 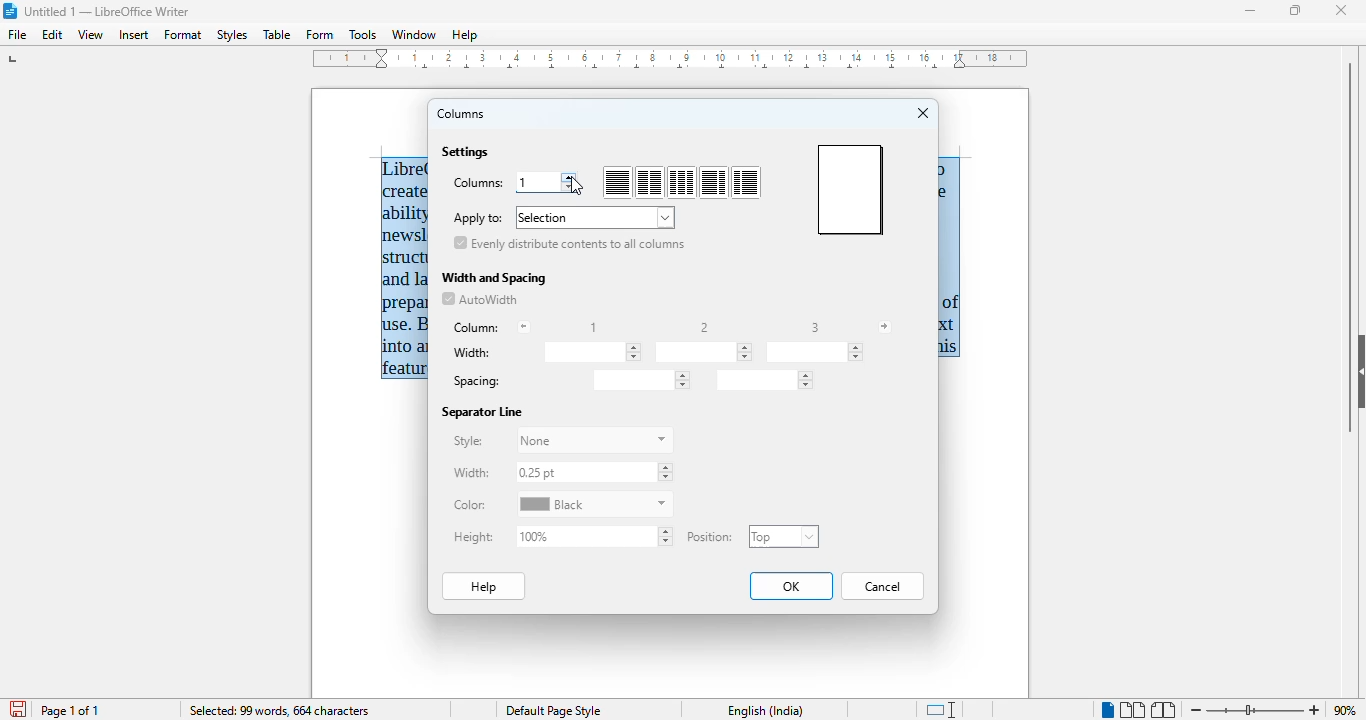 I want to click on style: , so click(x=467, y=441).